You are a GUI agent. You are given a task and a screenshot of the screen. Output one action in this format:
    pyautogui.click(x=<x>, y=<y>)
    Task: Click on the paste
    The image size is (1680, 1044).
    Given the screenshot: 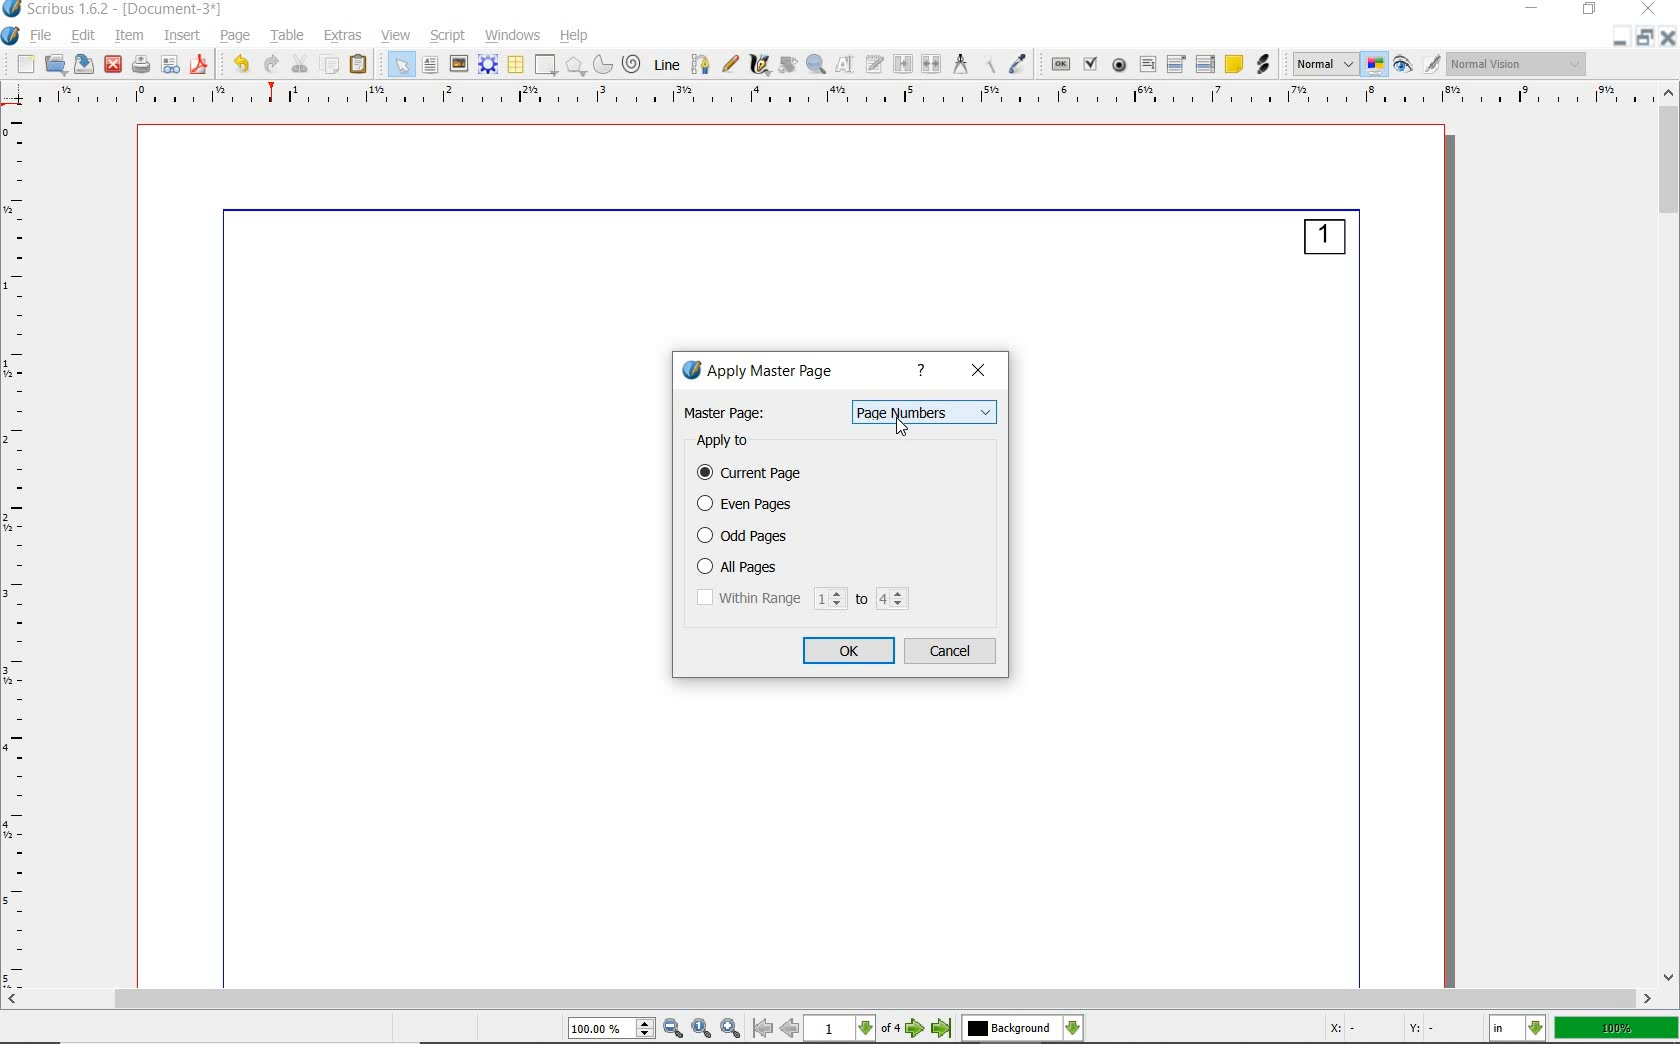 What is the action you would take?
    pyautogui.click(x=360, y=65)
    